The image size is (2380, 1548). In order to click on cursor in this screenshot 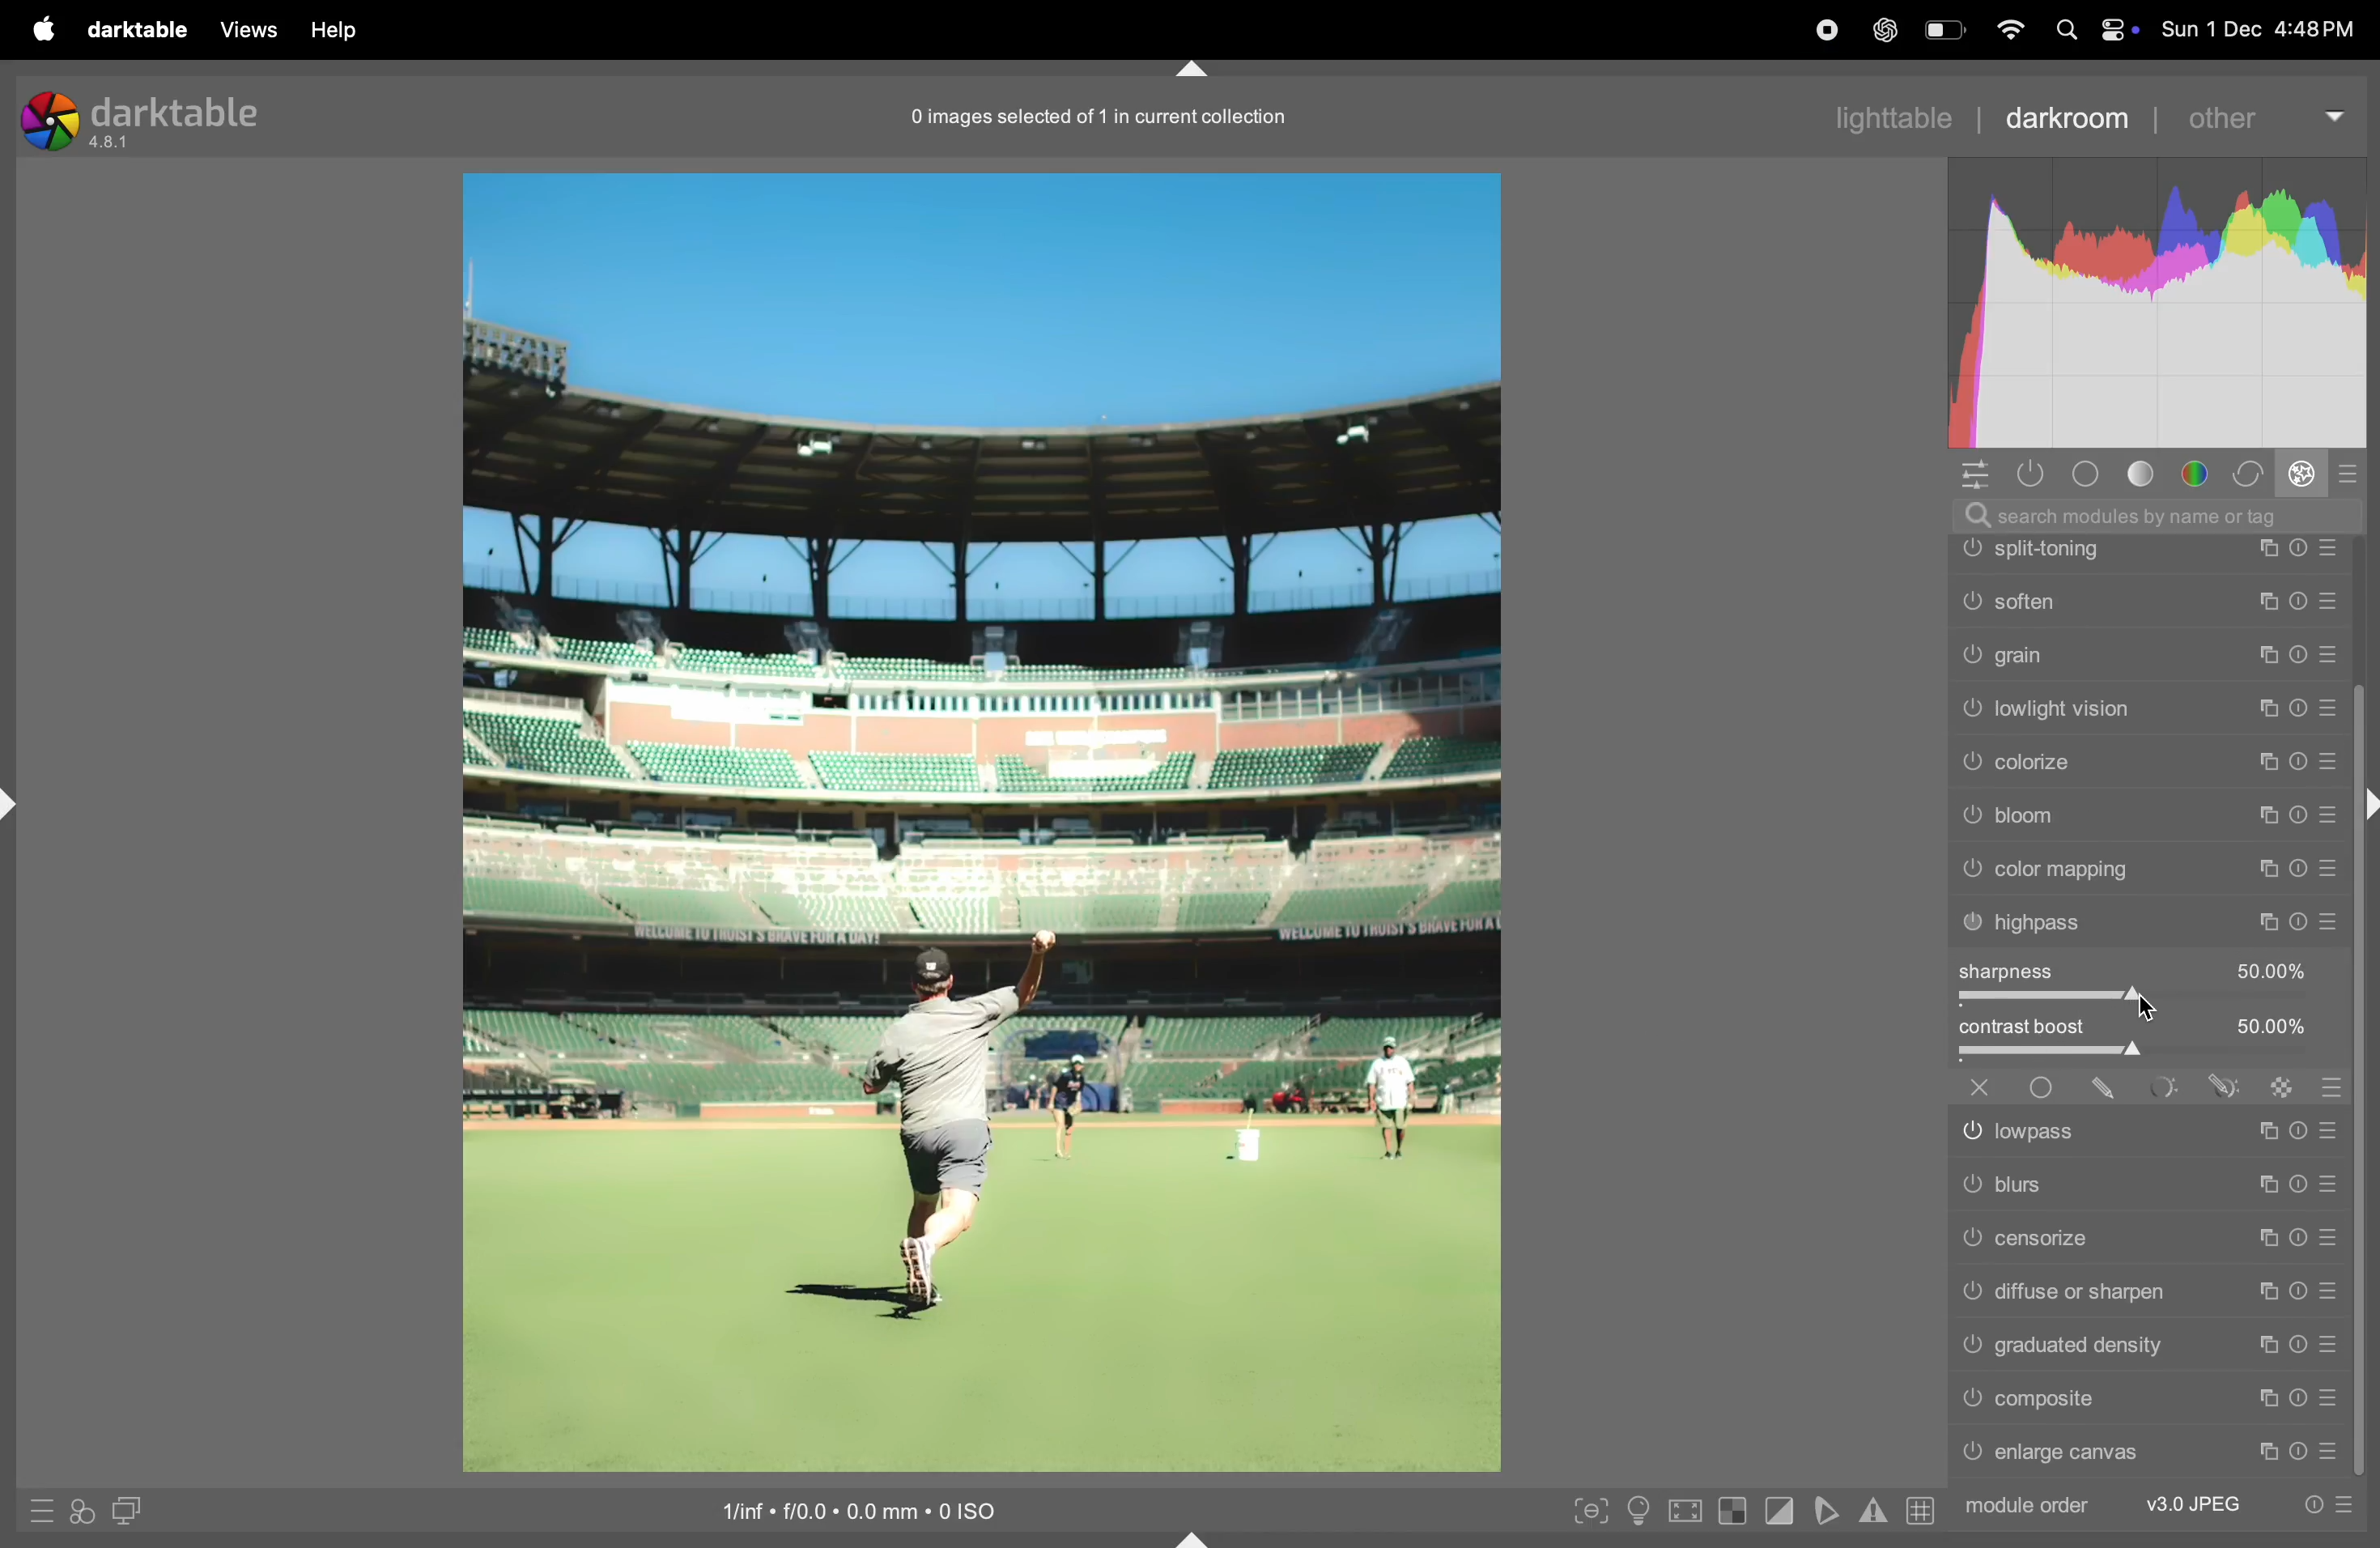, I will do `click(2147, 1007)`.